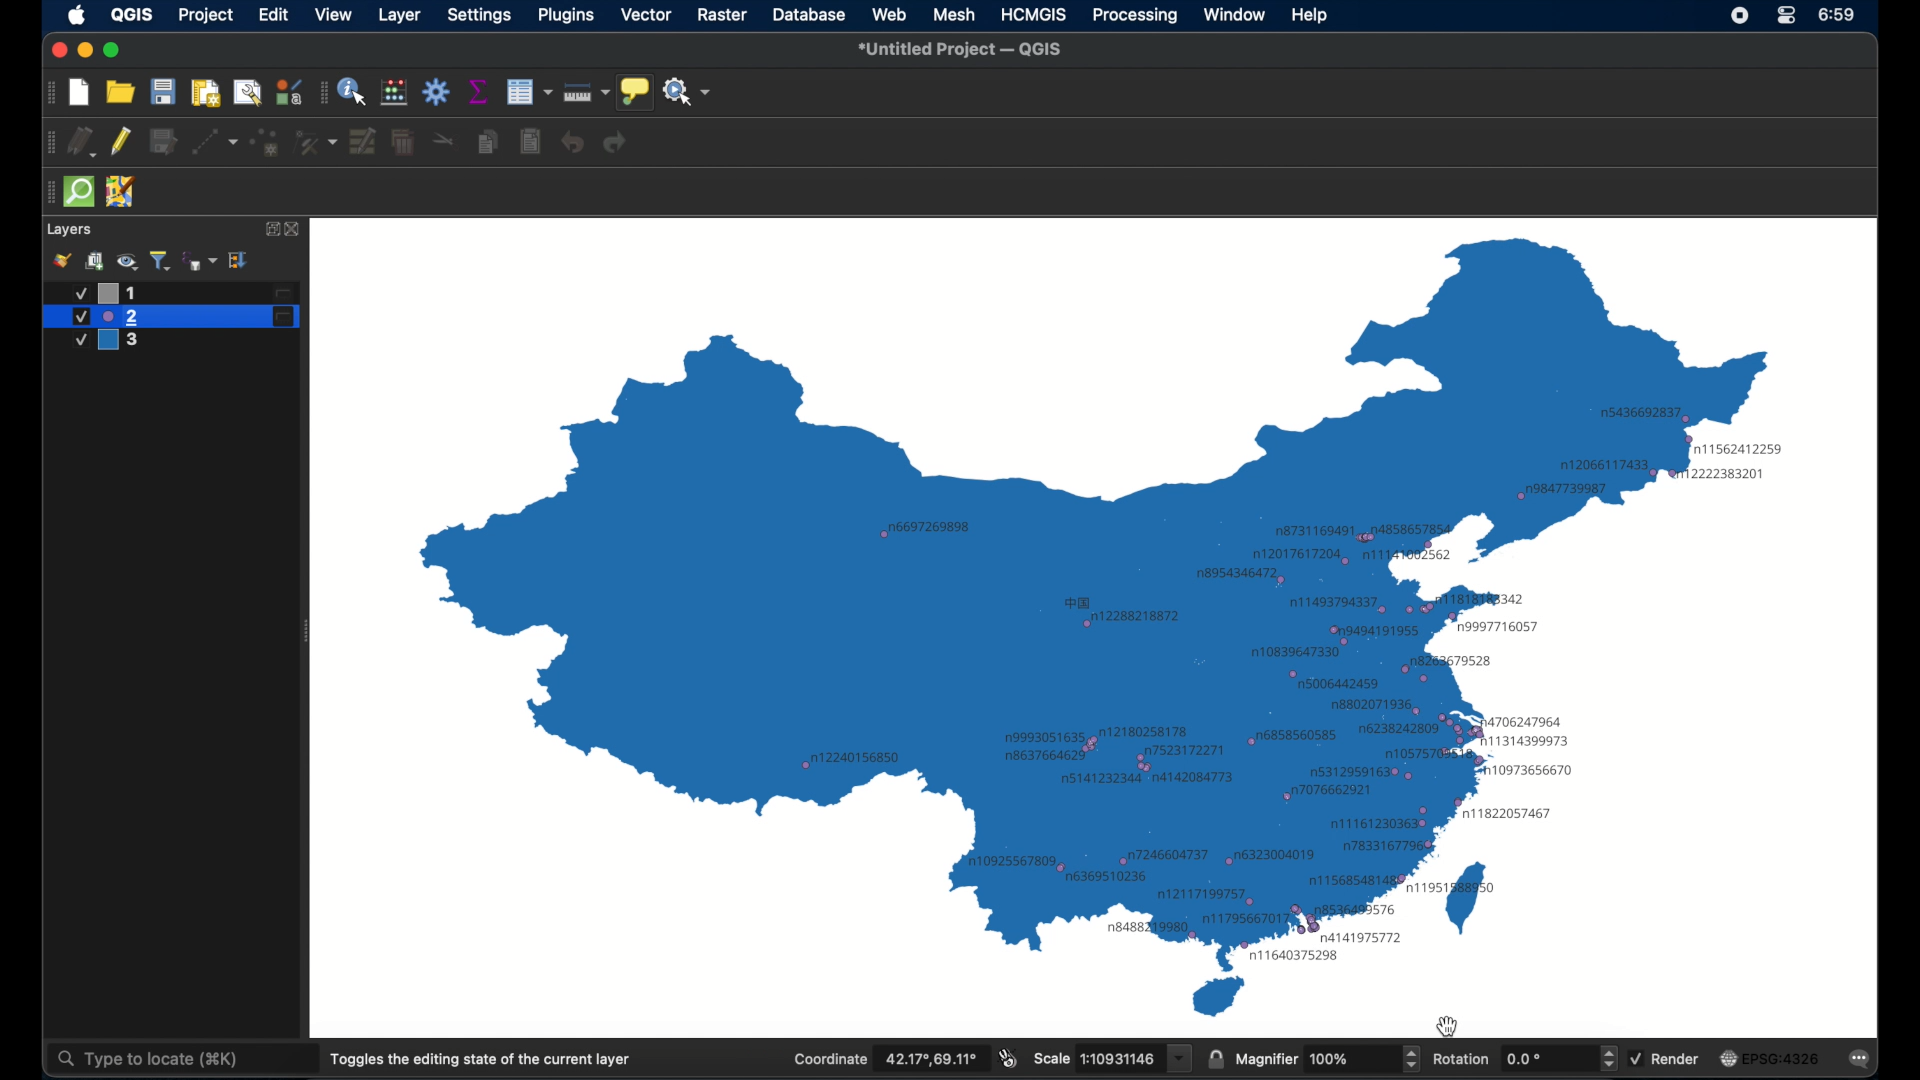 Image resolution: width=1920 pixels, height=1080 pixels. I want to click on close, so click(295, 230).